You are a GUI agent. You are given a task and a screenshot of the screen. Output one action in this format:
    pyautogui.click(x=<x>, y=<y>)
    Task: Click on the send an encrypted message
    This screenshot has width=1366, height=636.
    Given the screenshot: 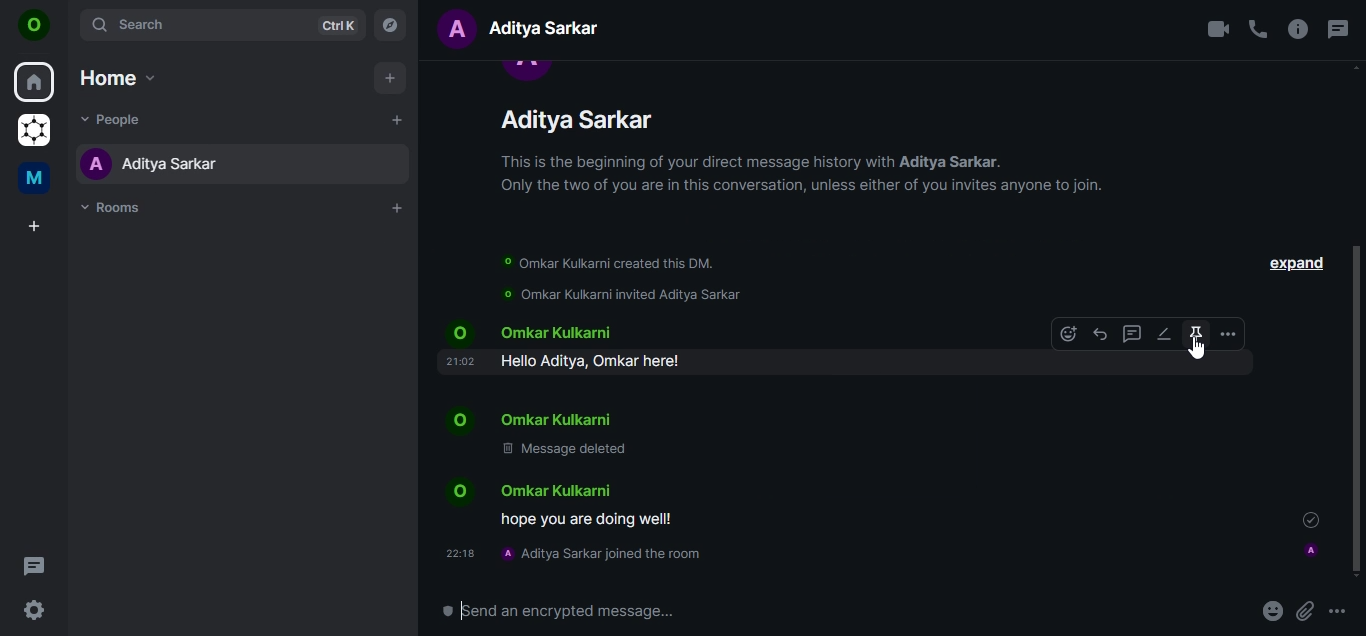 What is the action you would take?
    pyautogui.click(x=596, y=610)
    